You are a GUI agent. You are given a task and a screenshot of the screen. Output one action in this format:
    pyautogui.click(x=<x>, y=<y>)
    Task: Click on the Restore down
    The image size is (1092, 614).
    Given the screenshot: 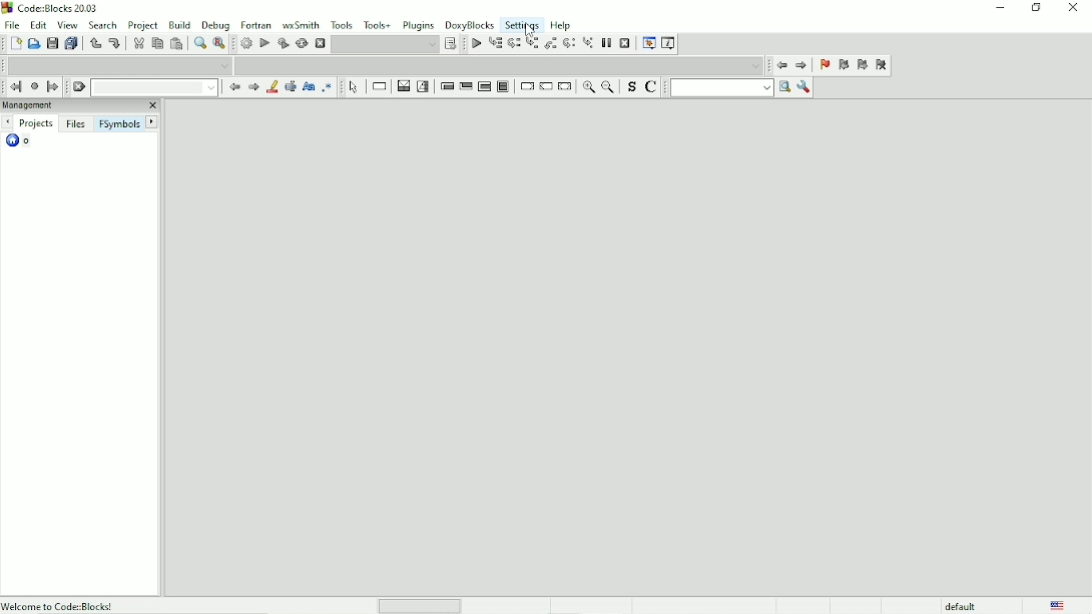 What is the action you would take?
    pyautogui.click(x=1035, y=8)
    